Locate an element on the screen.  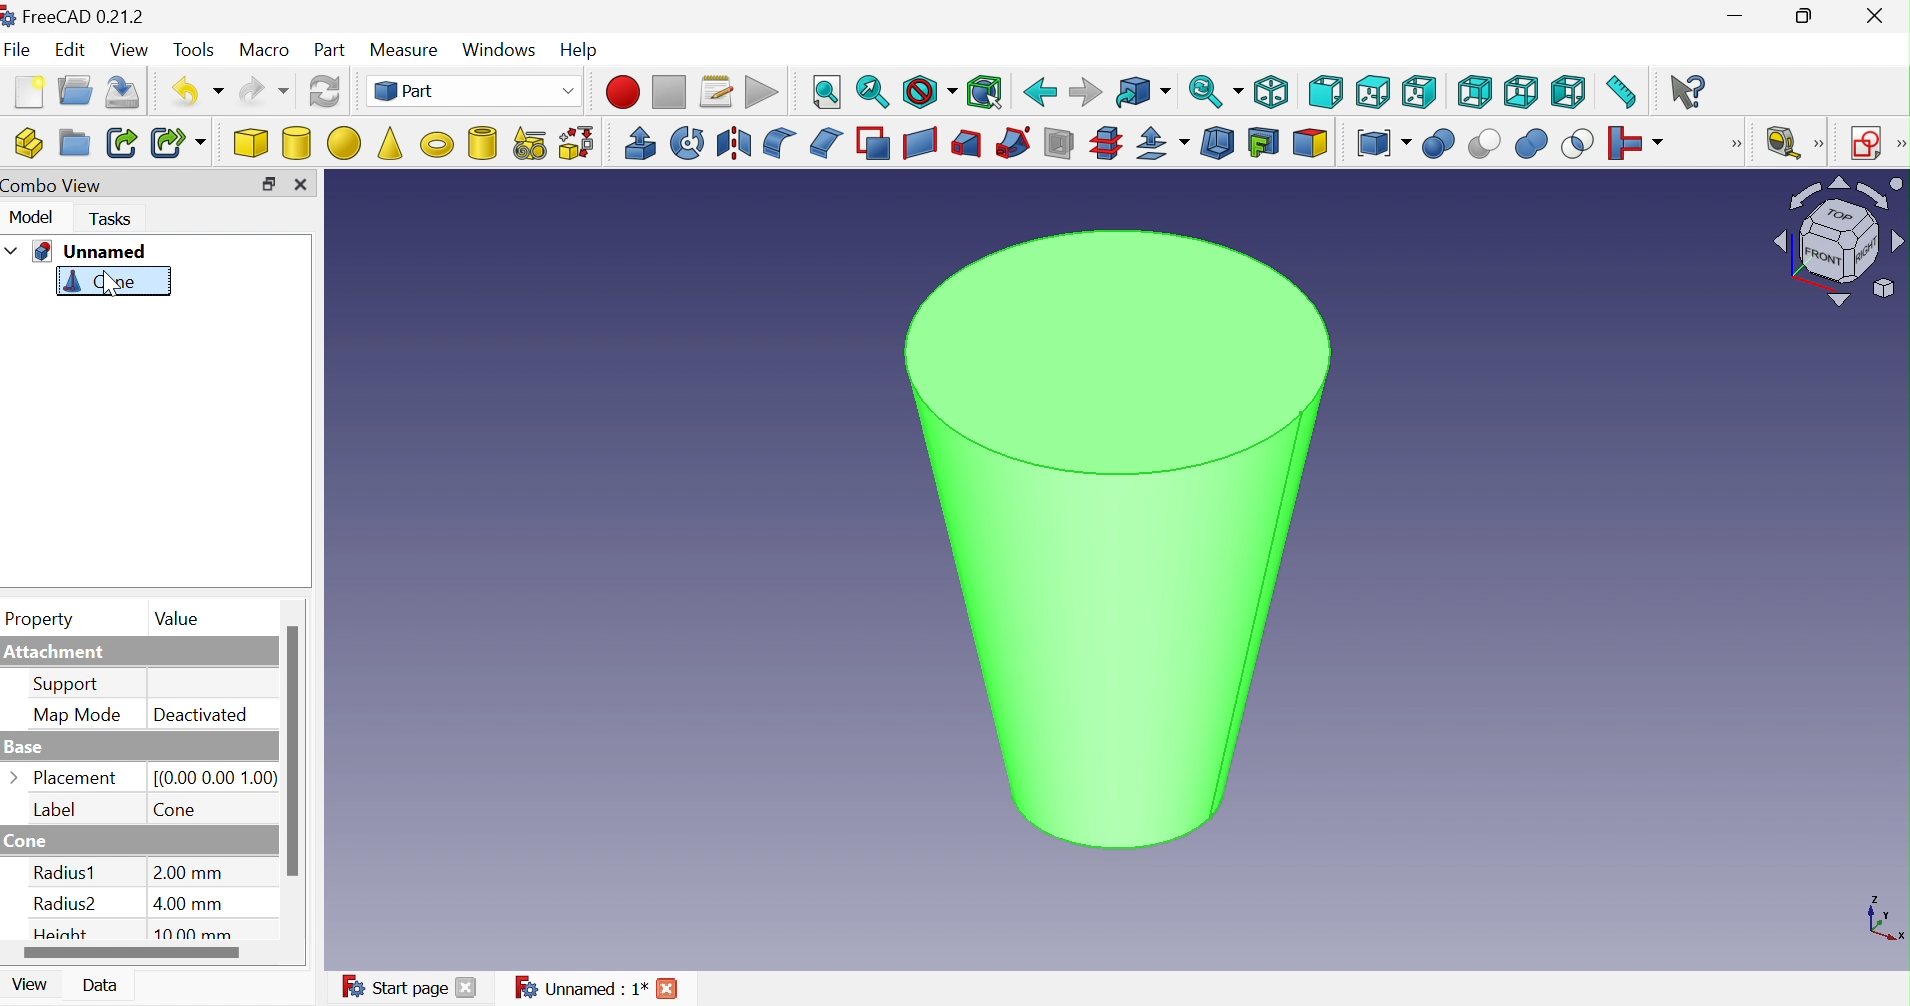
Revolve is located at coordinates (686, 142).